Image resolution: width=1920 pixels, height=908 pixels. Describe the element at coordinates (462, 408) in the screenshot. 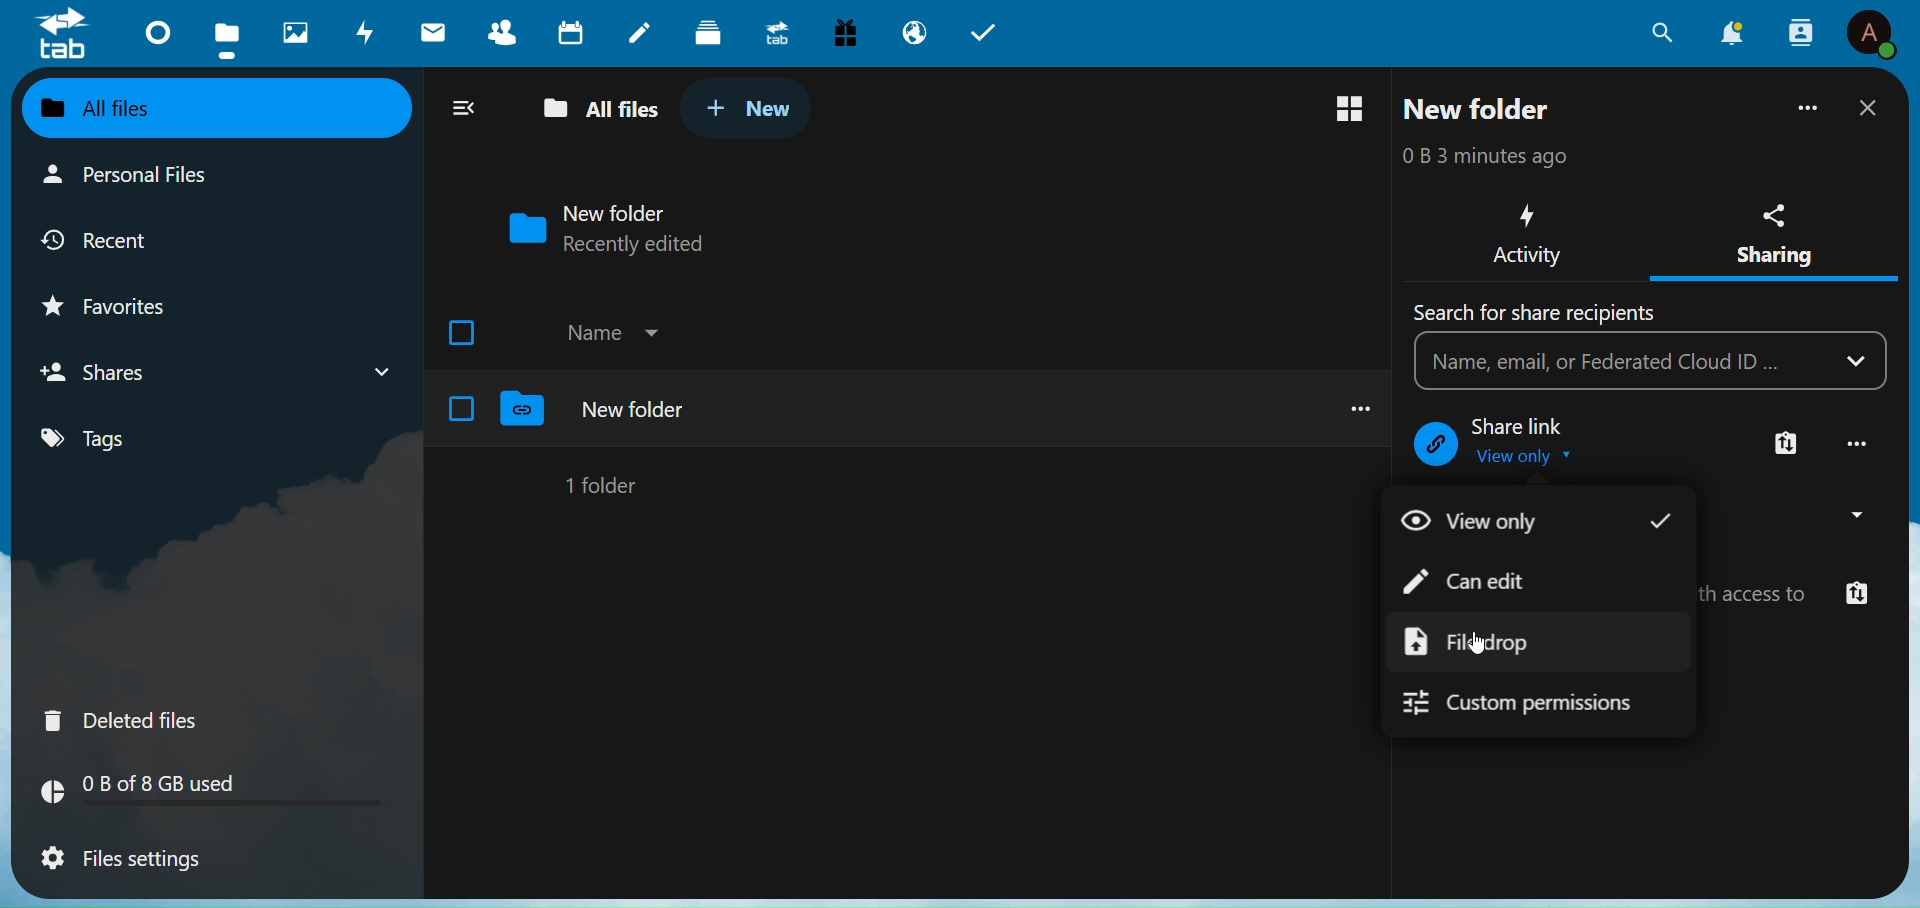

I see `Check Box` at that location.